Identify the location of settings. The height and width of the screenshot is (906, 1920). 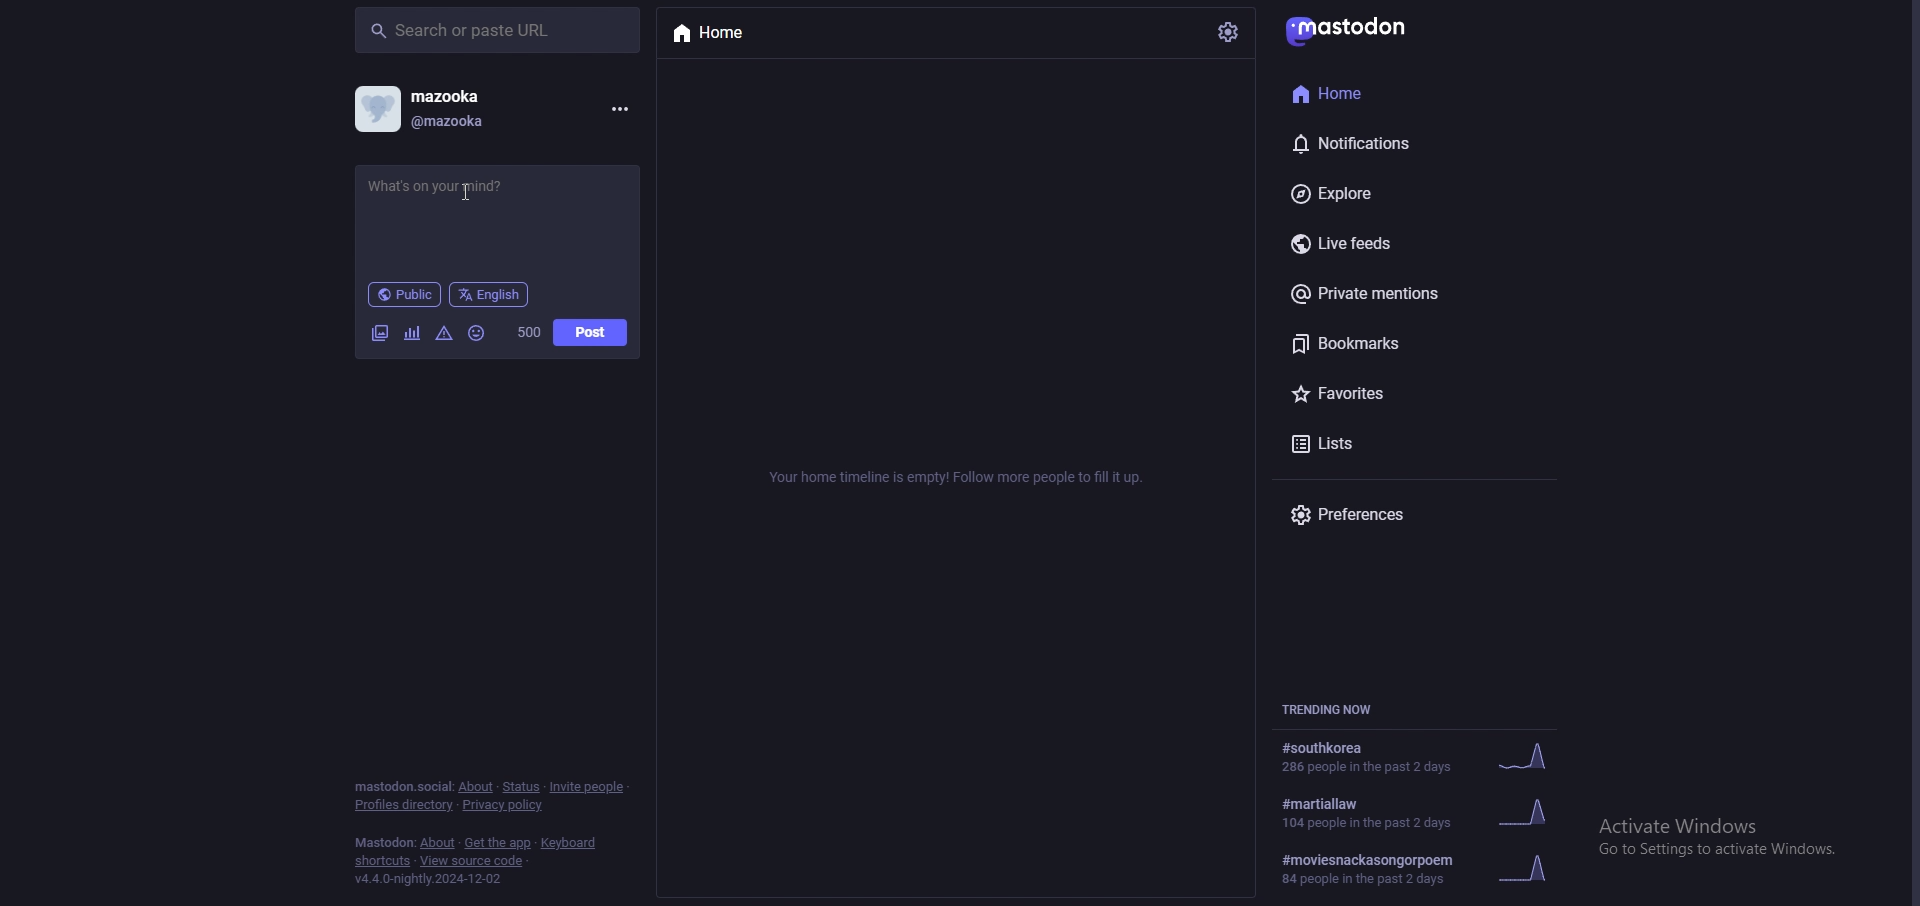
(1229, 30).